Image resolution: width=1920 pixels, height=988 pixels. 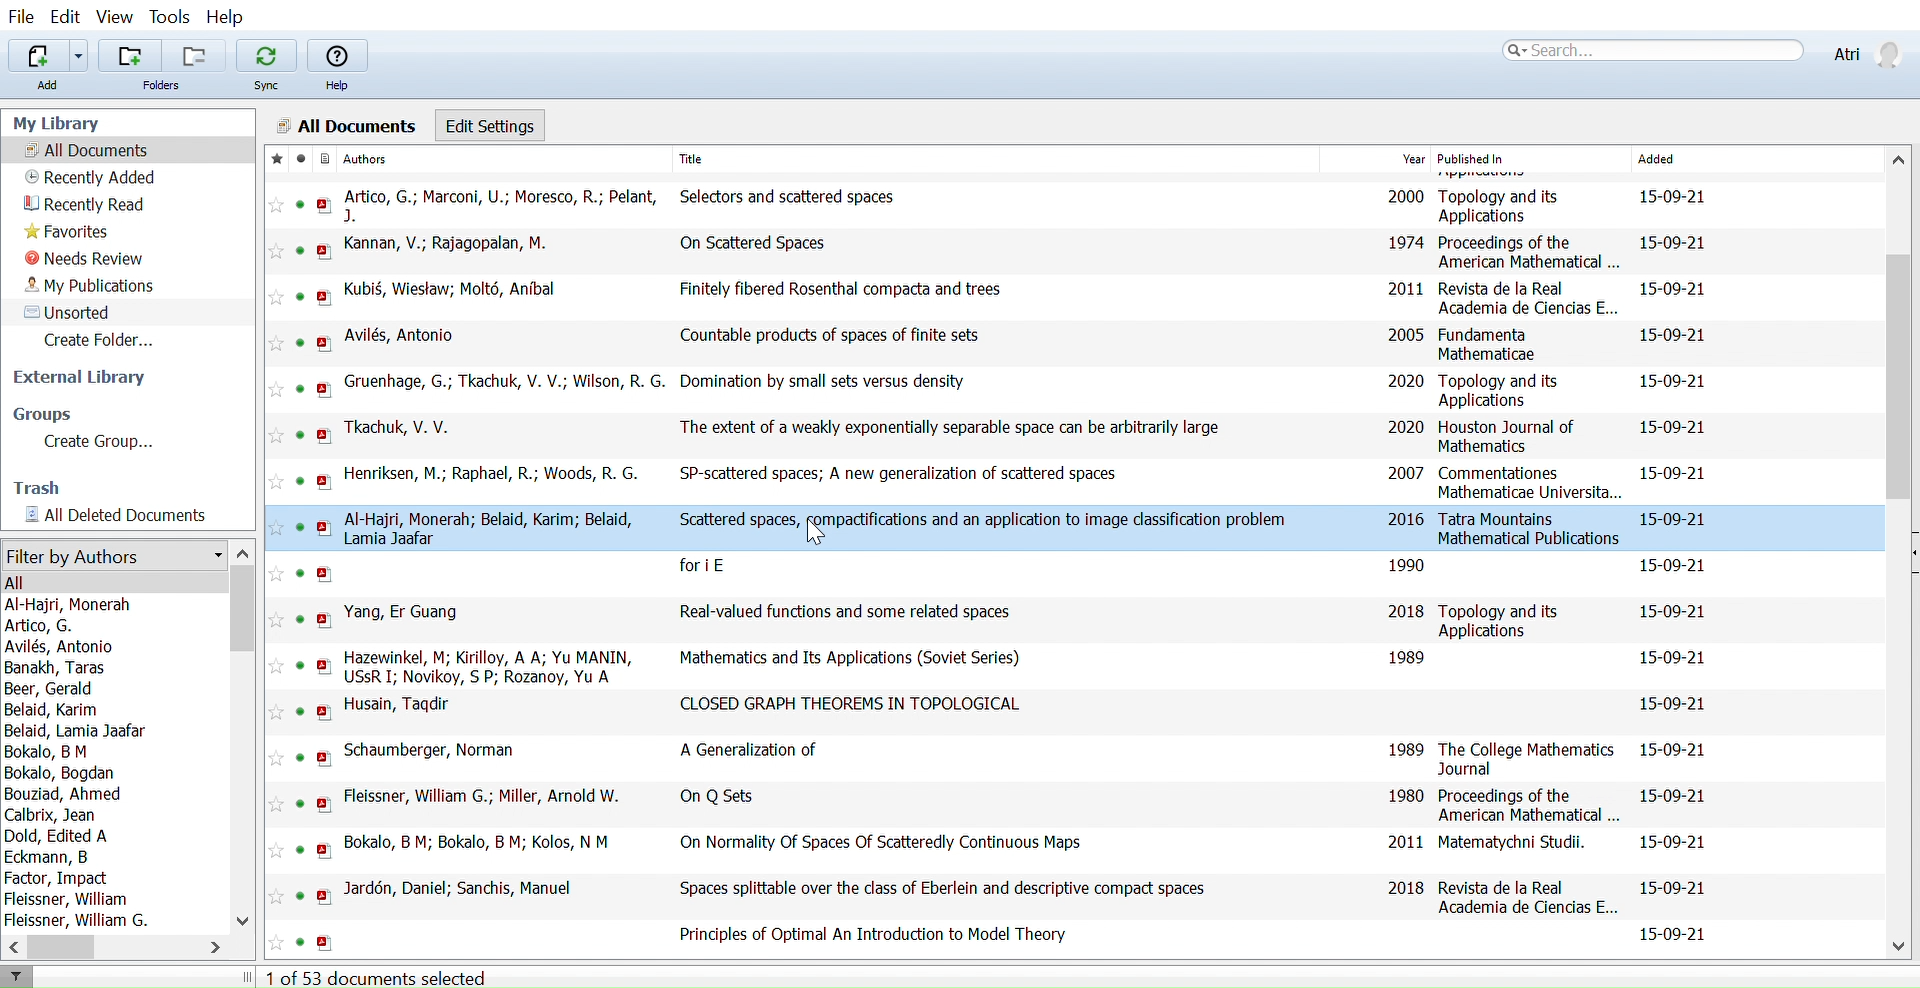 I want to click on Kubis, Wiestaw; Molt6, Anibal, so click(x=454, y=289).